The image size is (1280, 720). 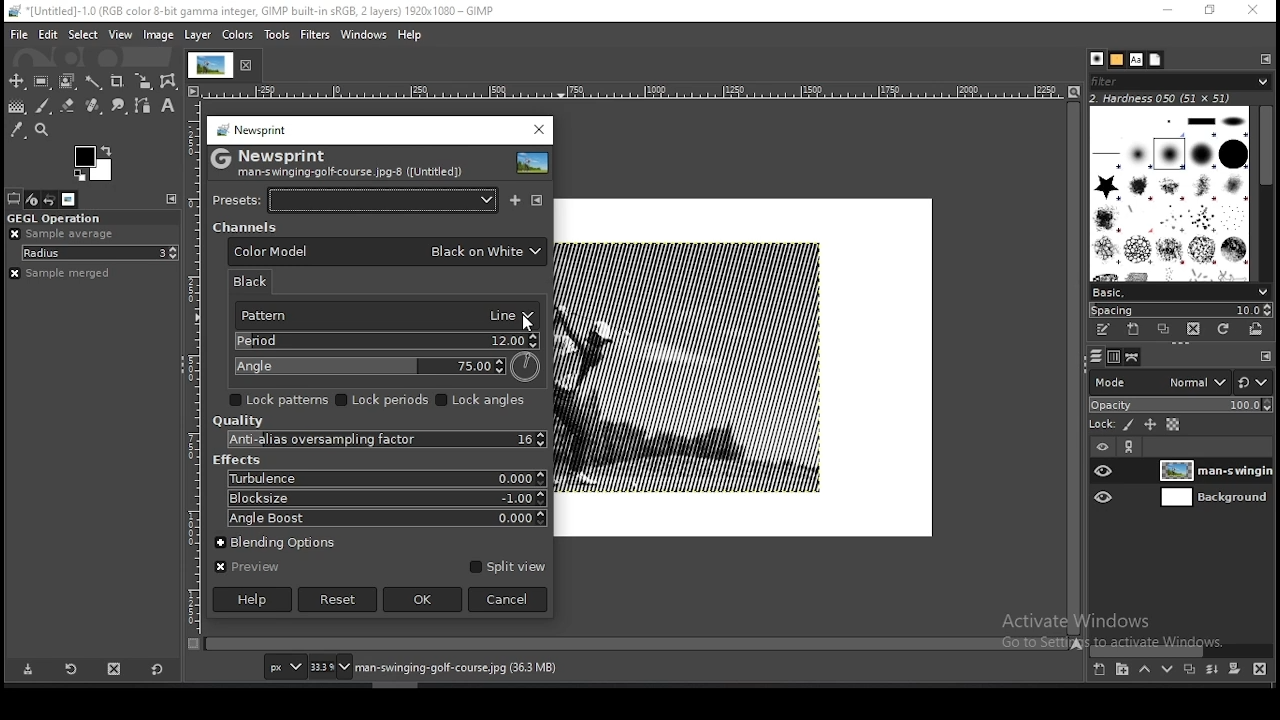 I want to click on lock alpha channel, so click(x=1171, y=425).